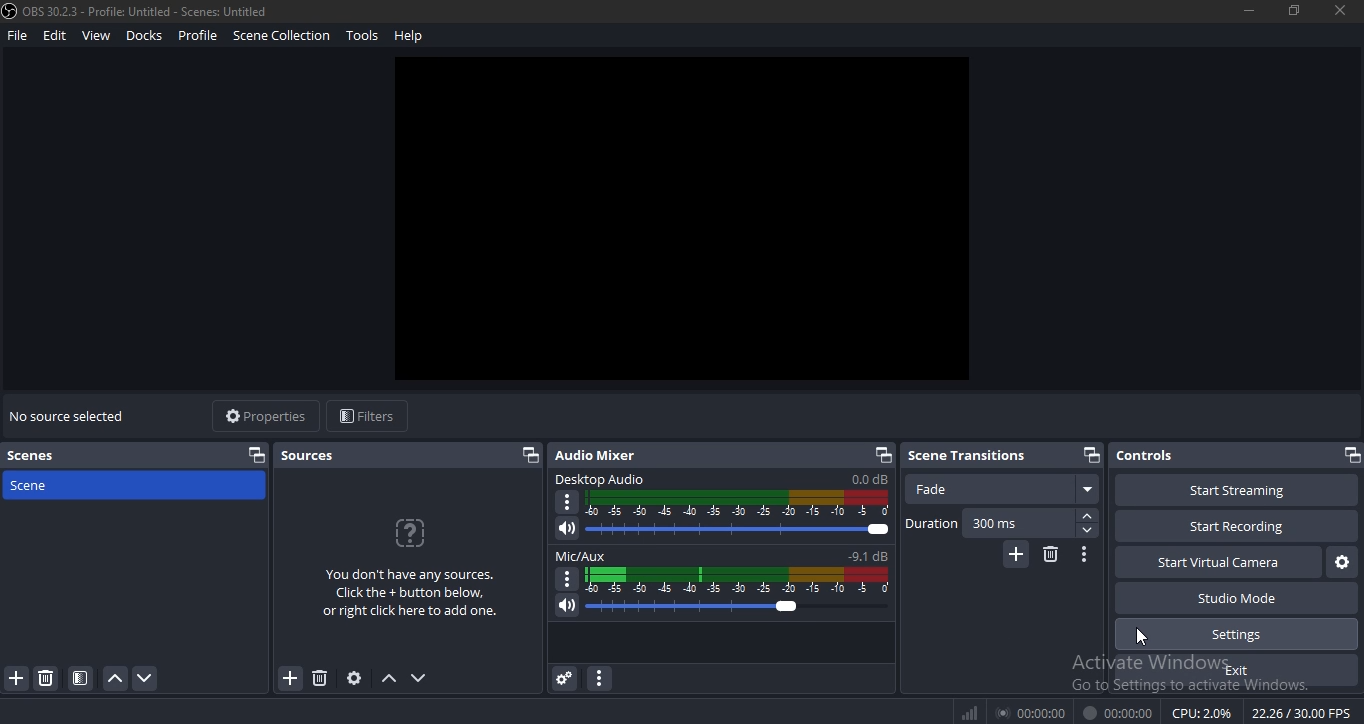 The image size is (1364, 724). What do you see at coordinates (364, 417) in the screenshot?
I see `filters` at bounding box center [364, 417].